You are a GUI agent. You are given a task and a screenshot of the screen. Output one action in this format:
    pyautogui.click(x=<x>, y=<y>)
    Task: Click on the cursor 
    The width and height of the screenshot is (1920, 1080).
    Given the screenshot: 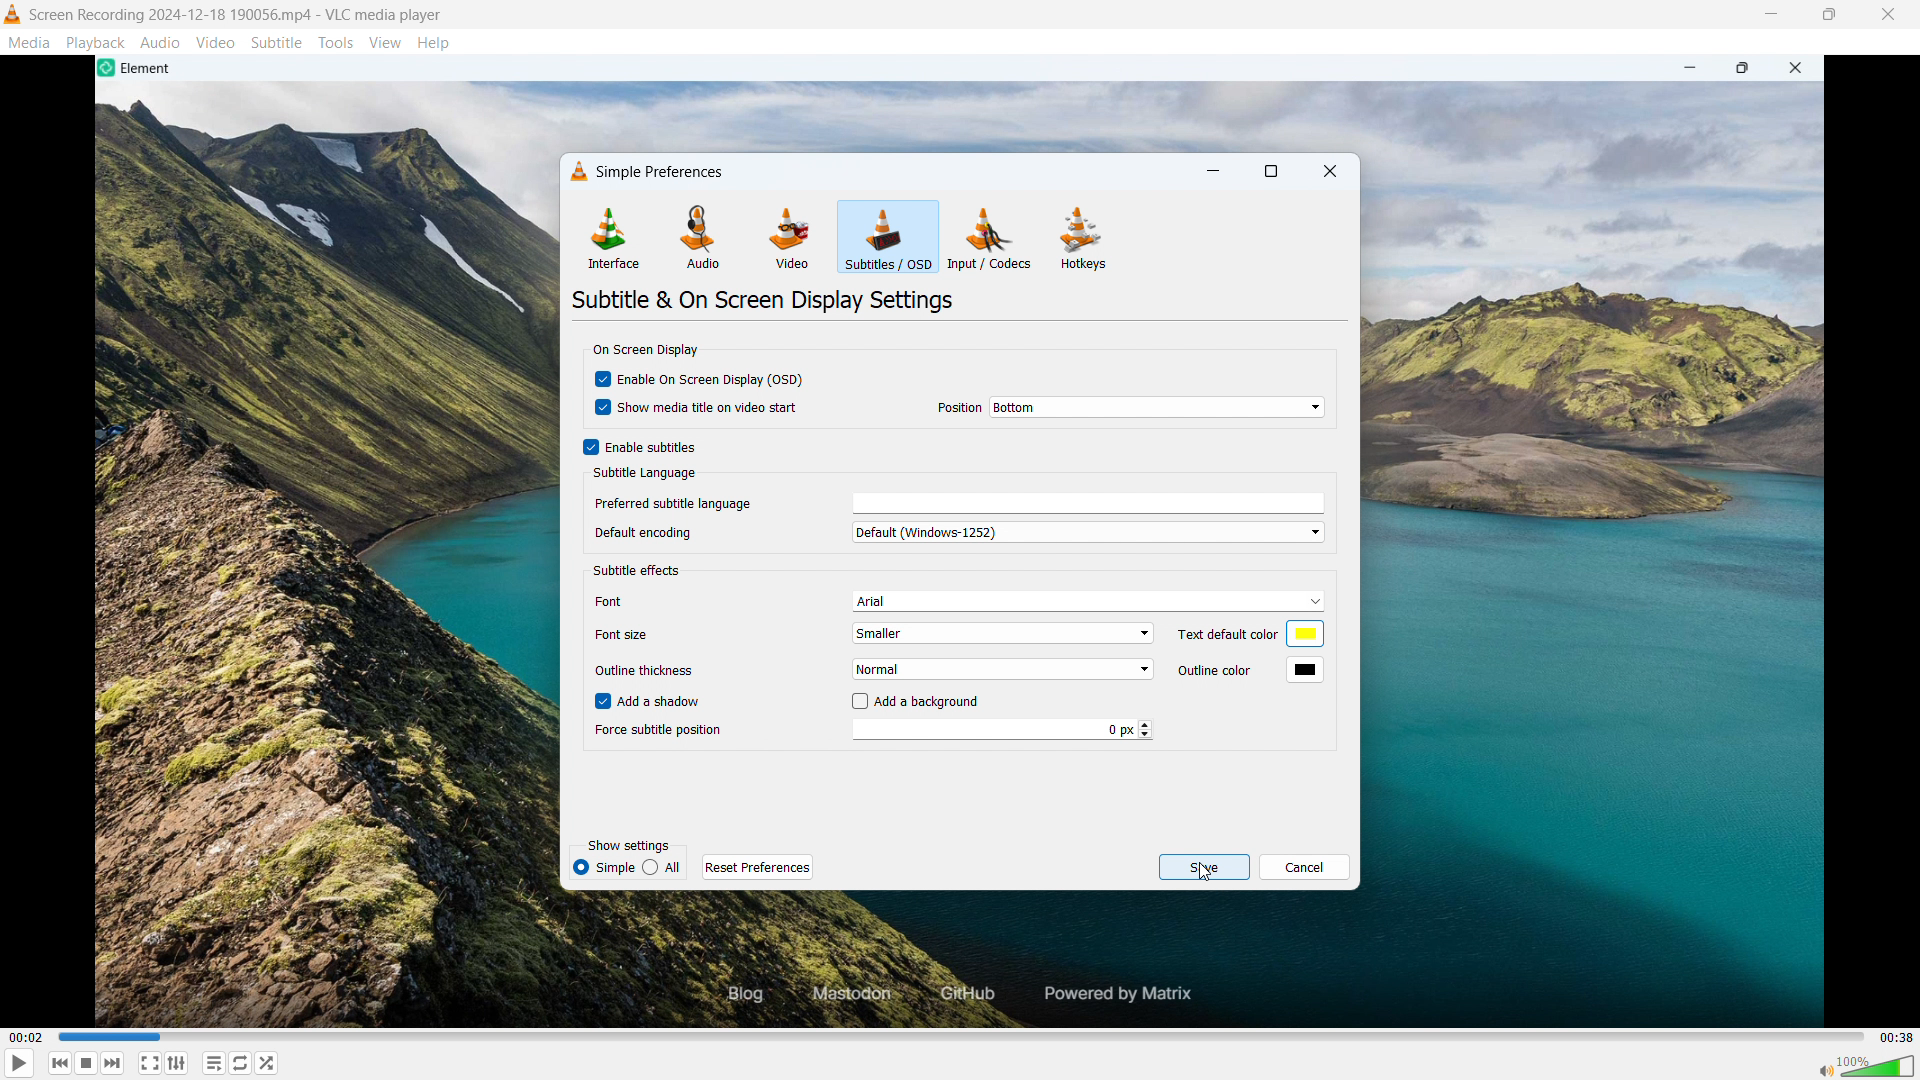 What is the action you would take?
    pyautogui.click(x=870, y=247)
    